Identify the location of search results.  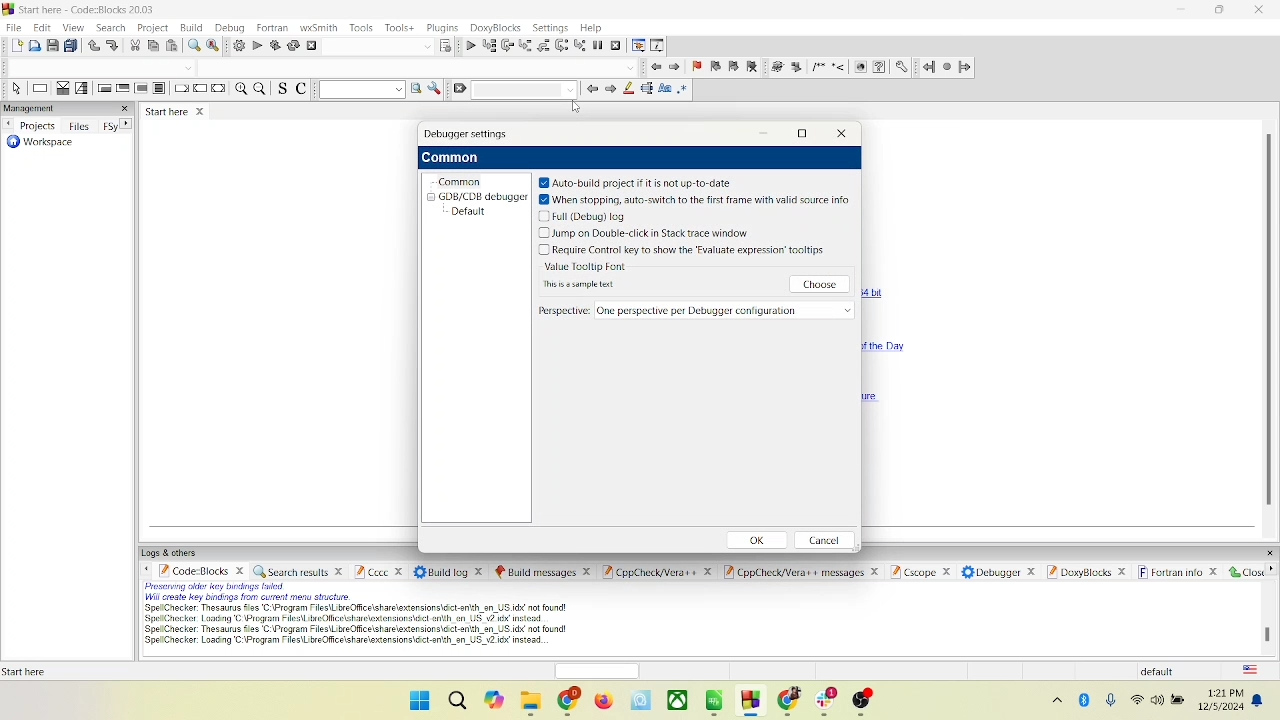
(300, 572).